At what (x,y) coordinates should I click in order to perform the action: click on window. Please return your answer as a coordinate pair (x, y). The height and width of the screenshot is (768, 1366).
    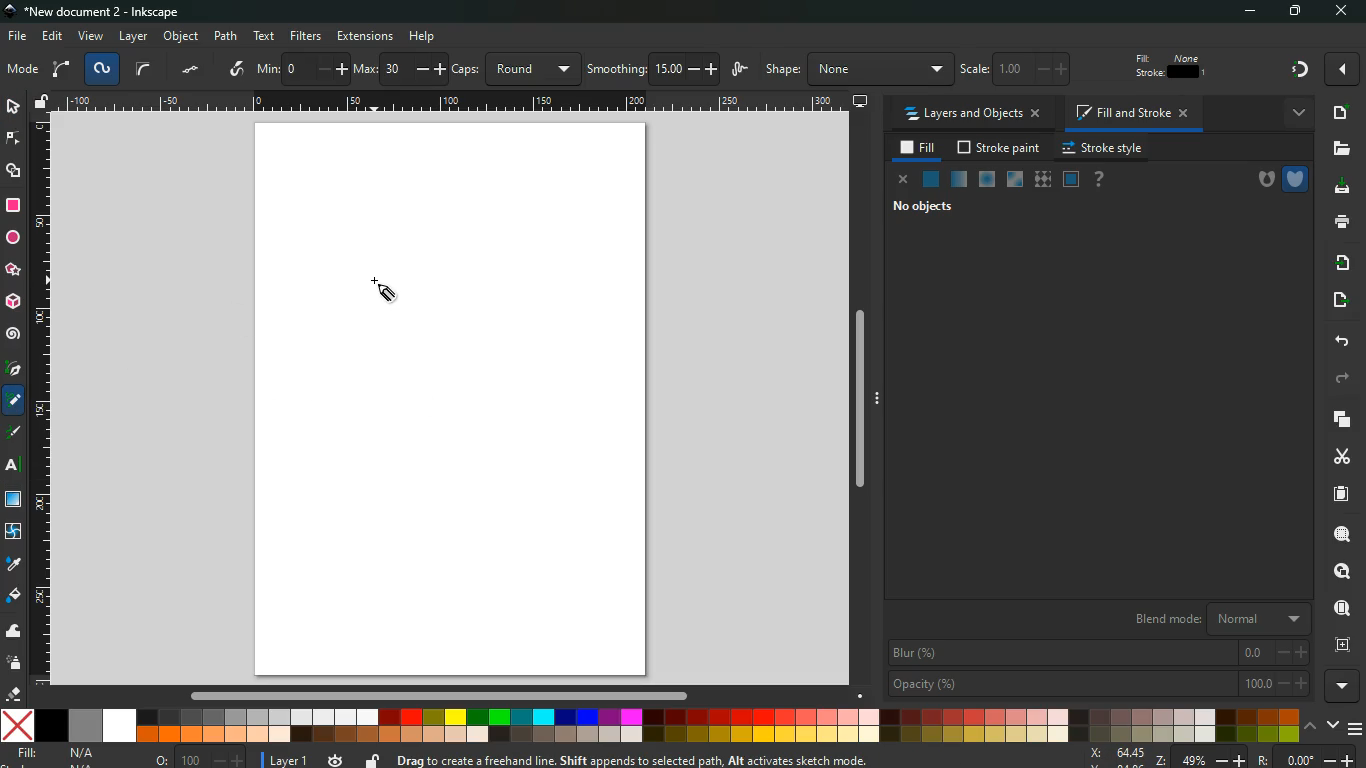
    Looking at the image, I should click on (14, 501).